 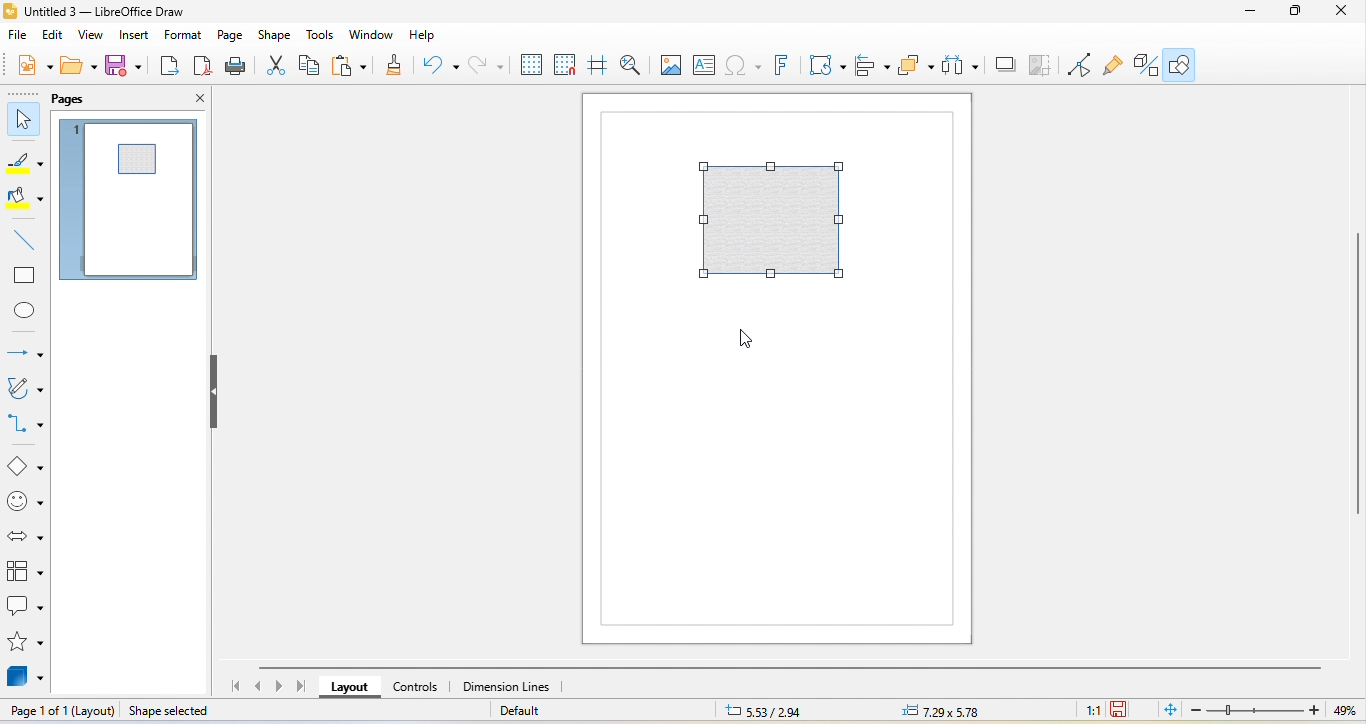 I want to click on layout, so click(x=349, y=688).